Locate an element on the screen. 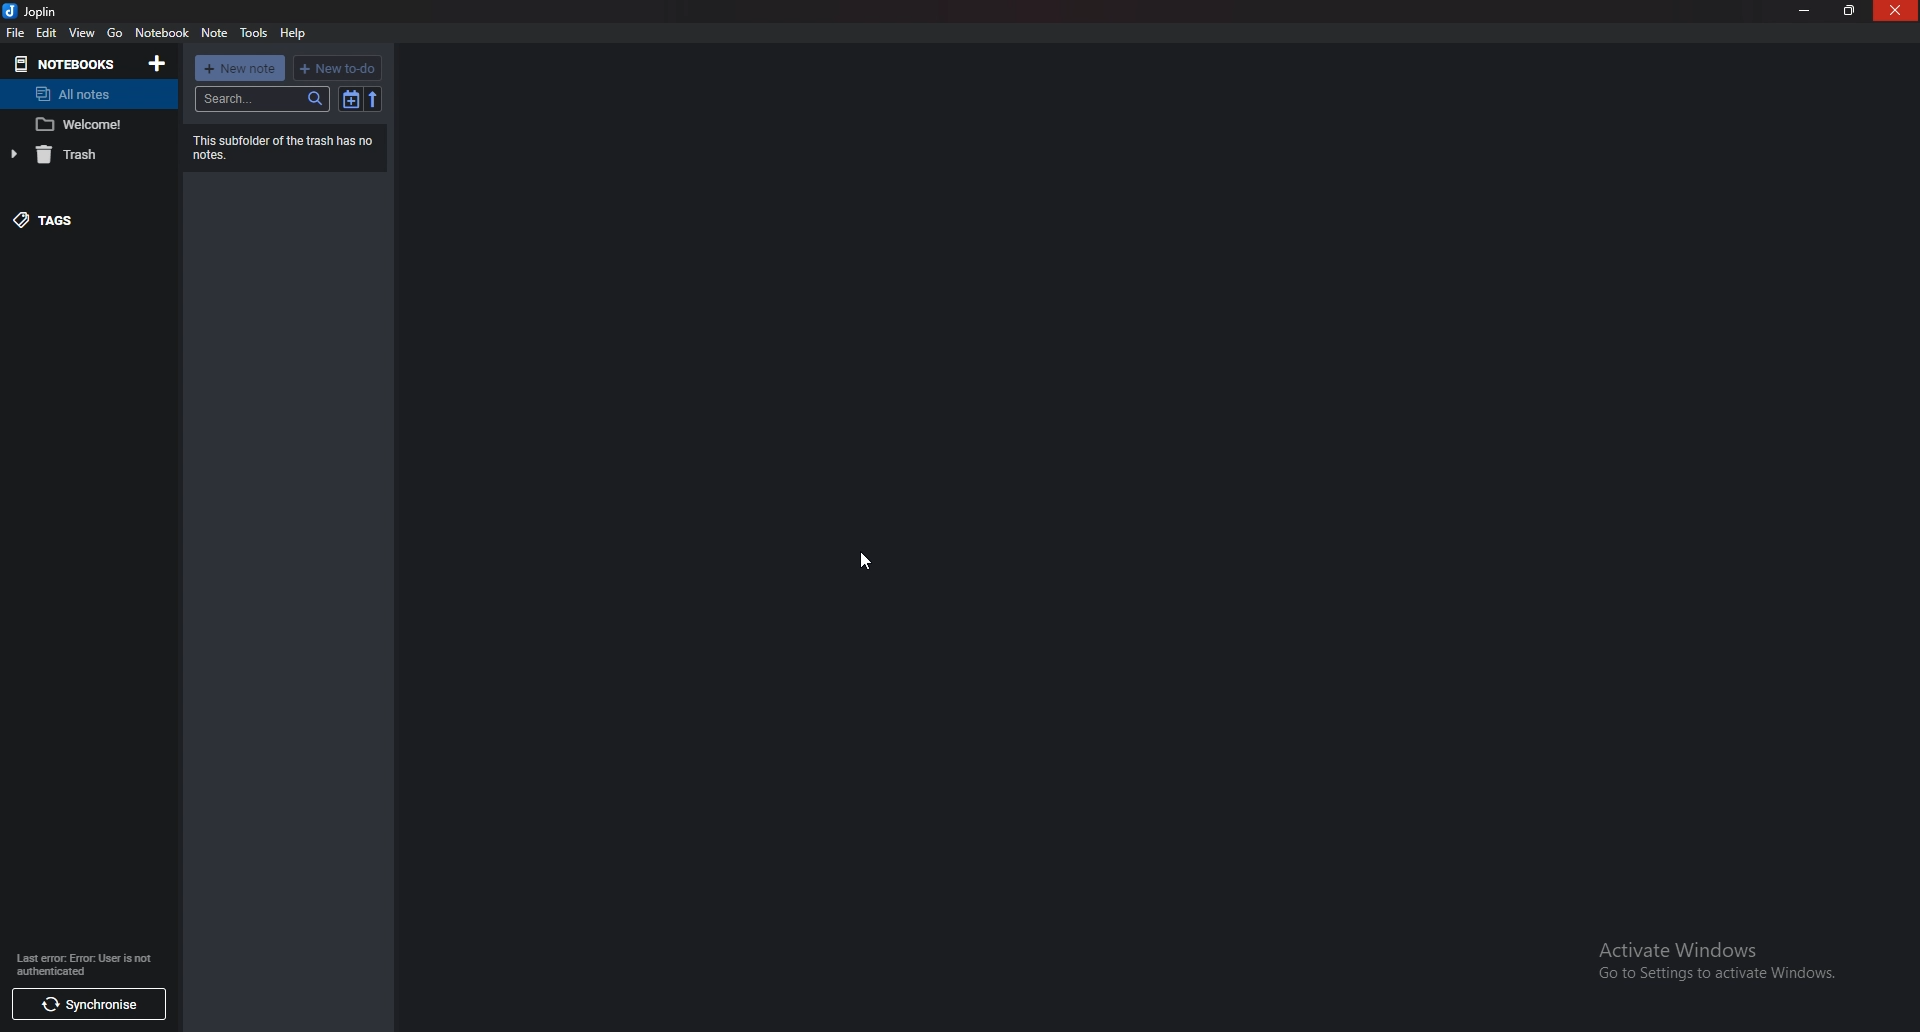 The width and height of the screenshot is (1920, 1032). resize is located at coordinates (1849, 10).